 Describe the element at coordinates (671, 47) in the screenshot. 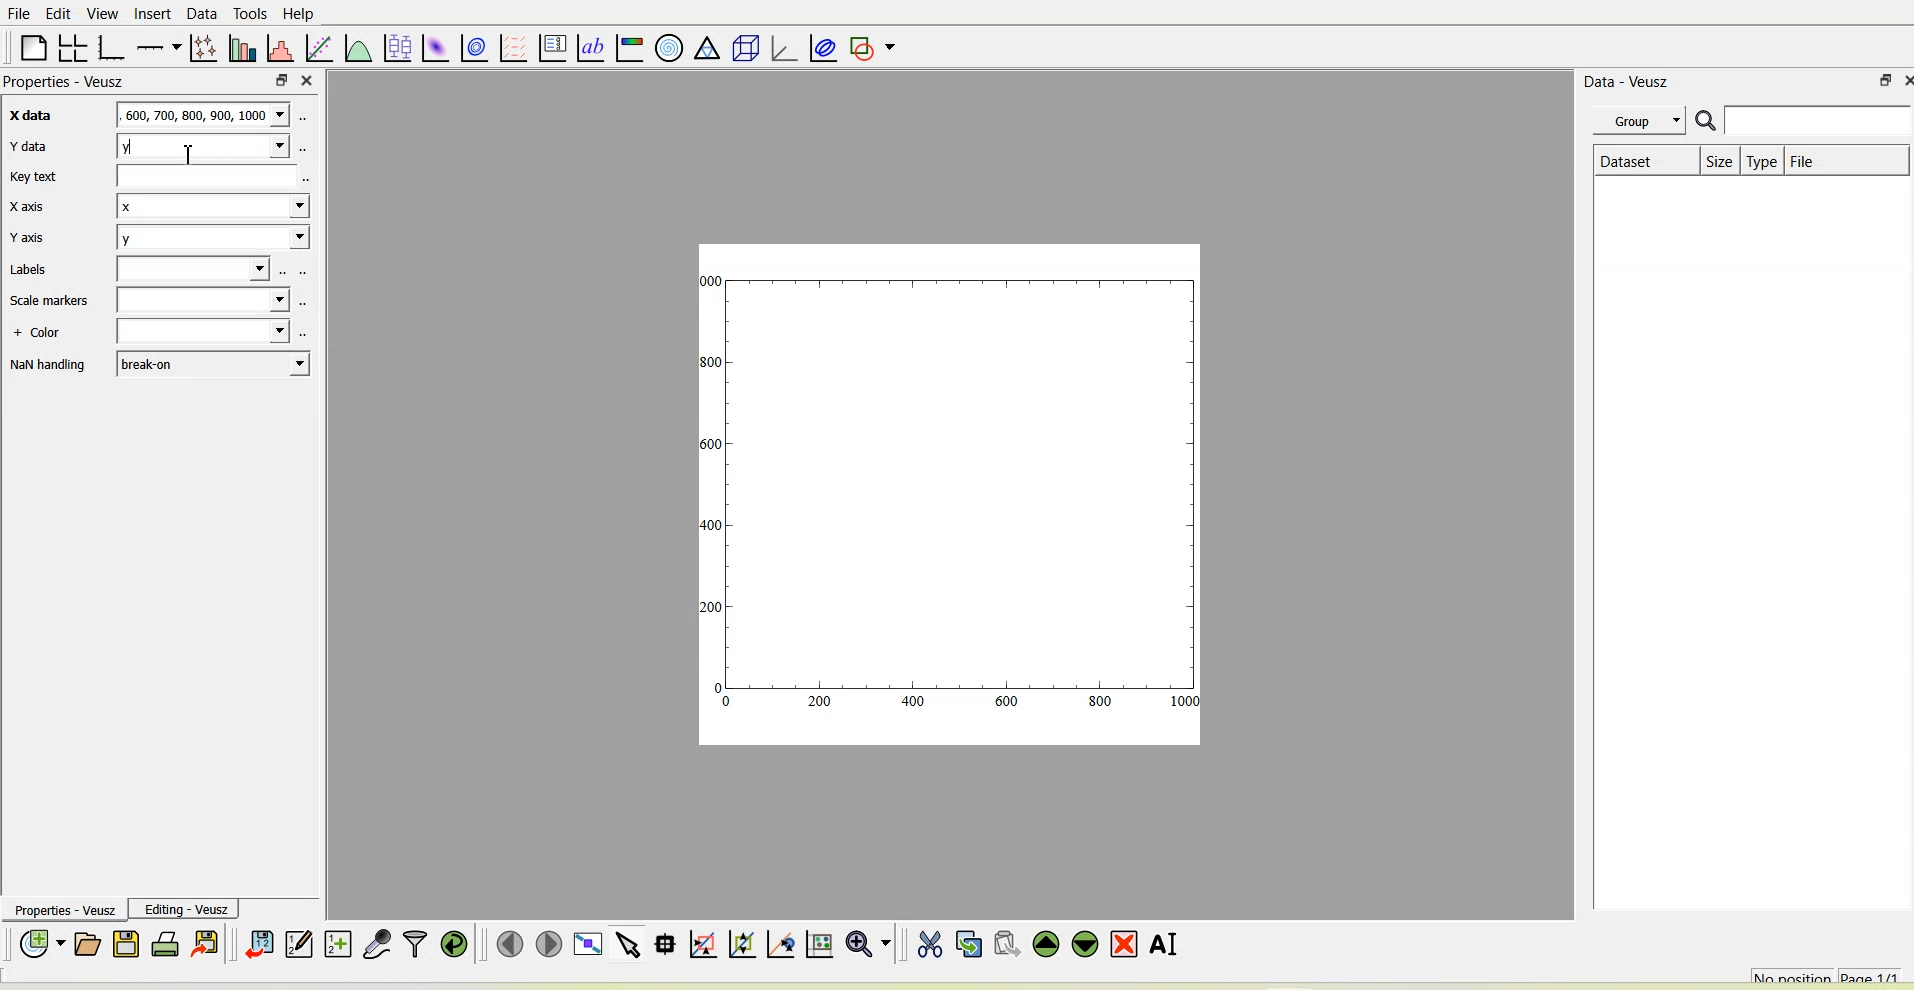

I see `Polar graph` at that location.